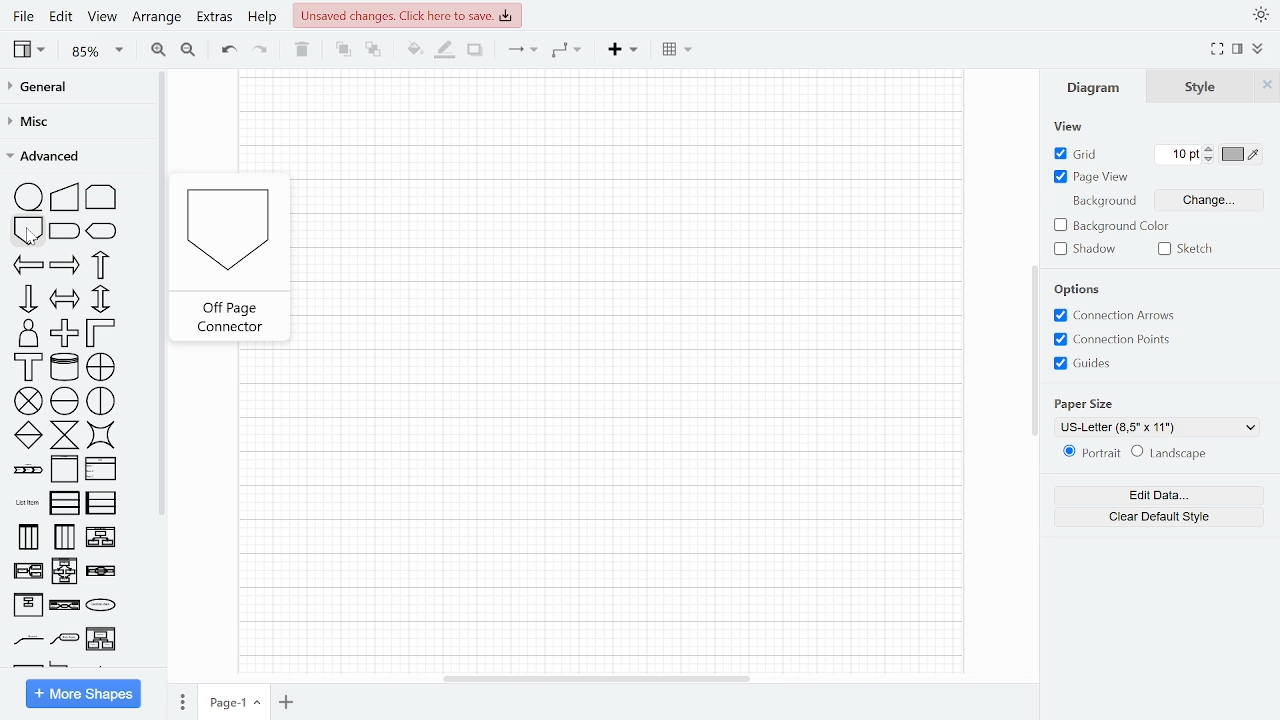 This screenshot has height=720, width=1280. What do you see at coordinates (101, 299) in the screenshot?
I see `double arrow vertical` at bounding box center [101, 299].